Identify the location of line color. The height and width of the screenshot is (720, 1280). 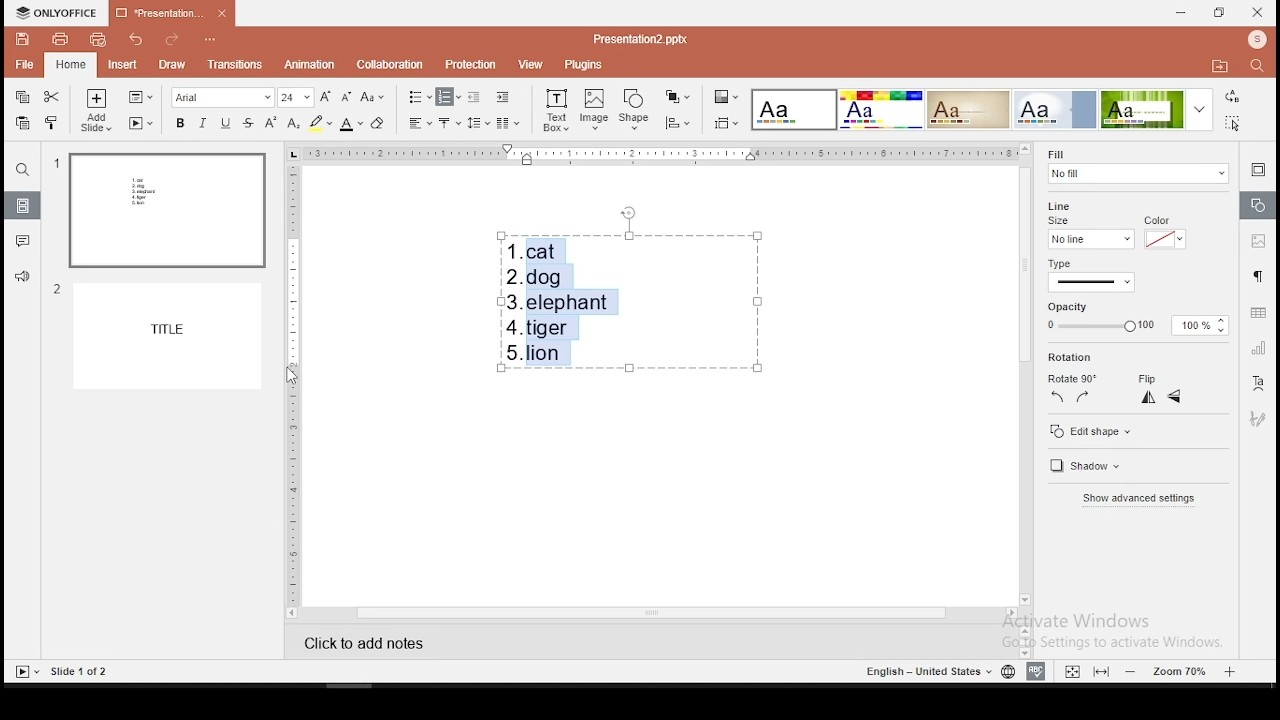
(1163, 233).